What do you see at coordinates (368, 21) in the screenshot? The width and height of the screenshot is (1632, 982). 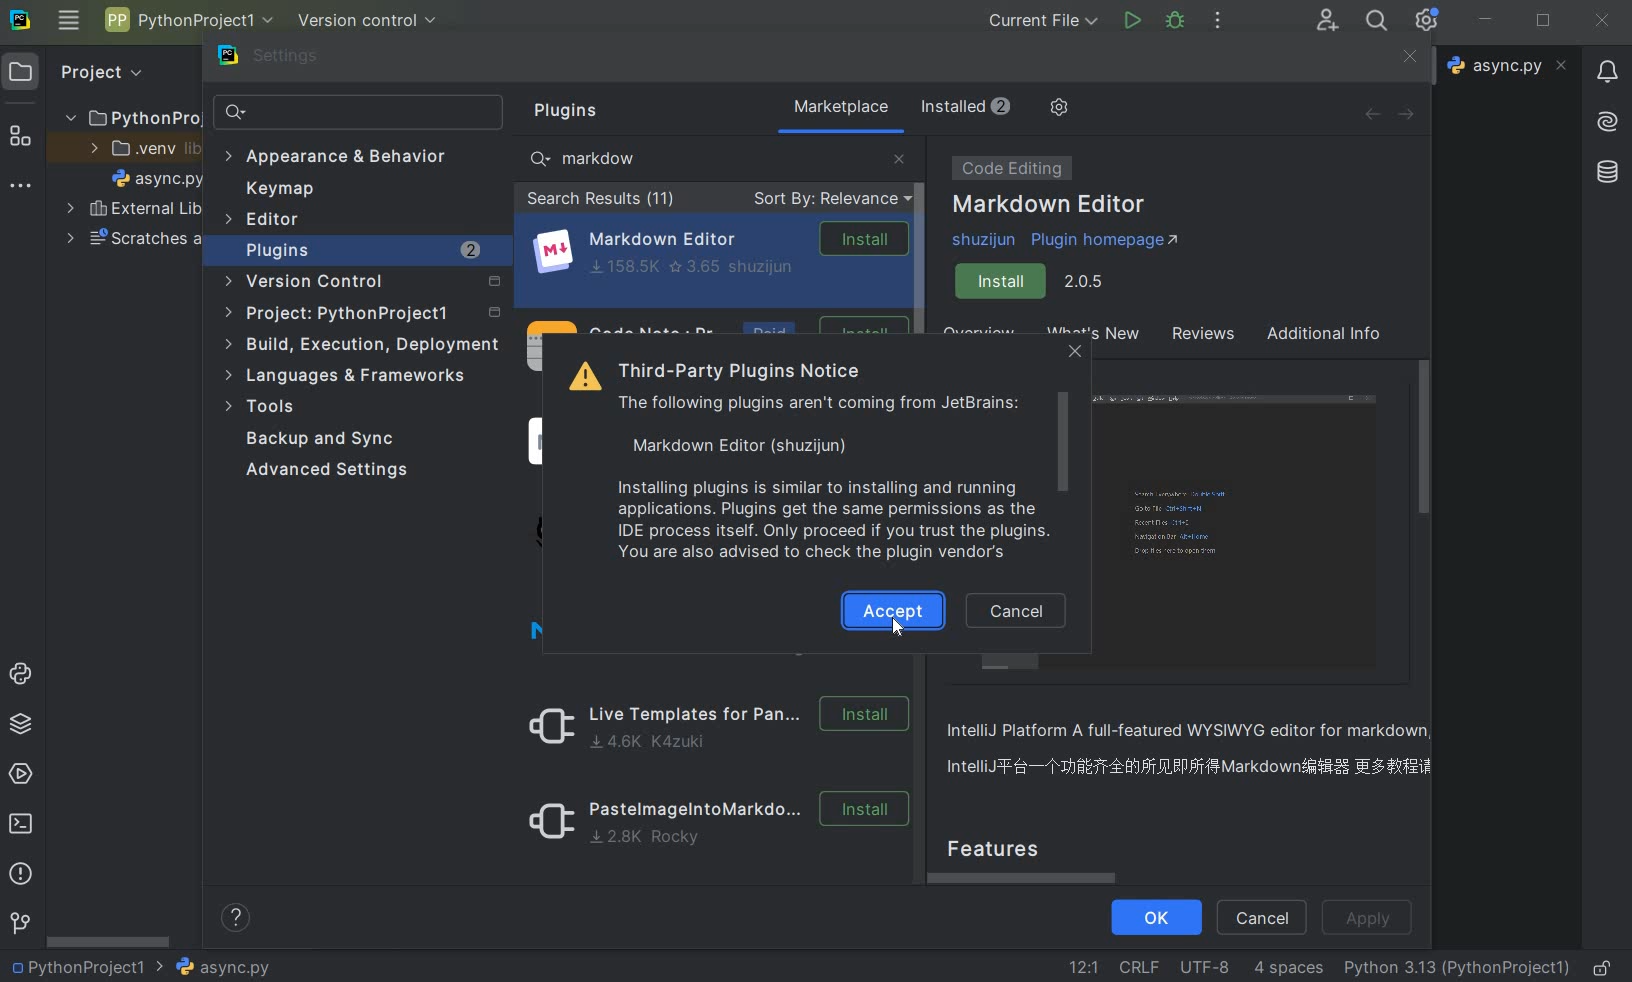 I see `version control` at bounding box center [368, 21].